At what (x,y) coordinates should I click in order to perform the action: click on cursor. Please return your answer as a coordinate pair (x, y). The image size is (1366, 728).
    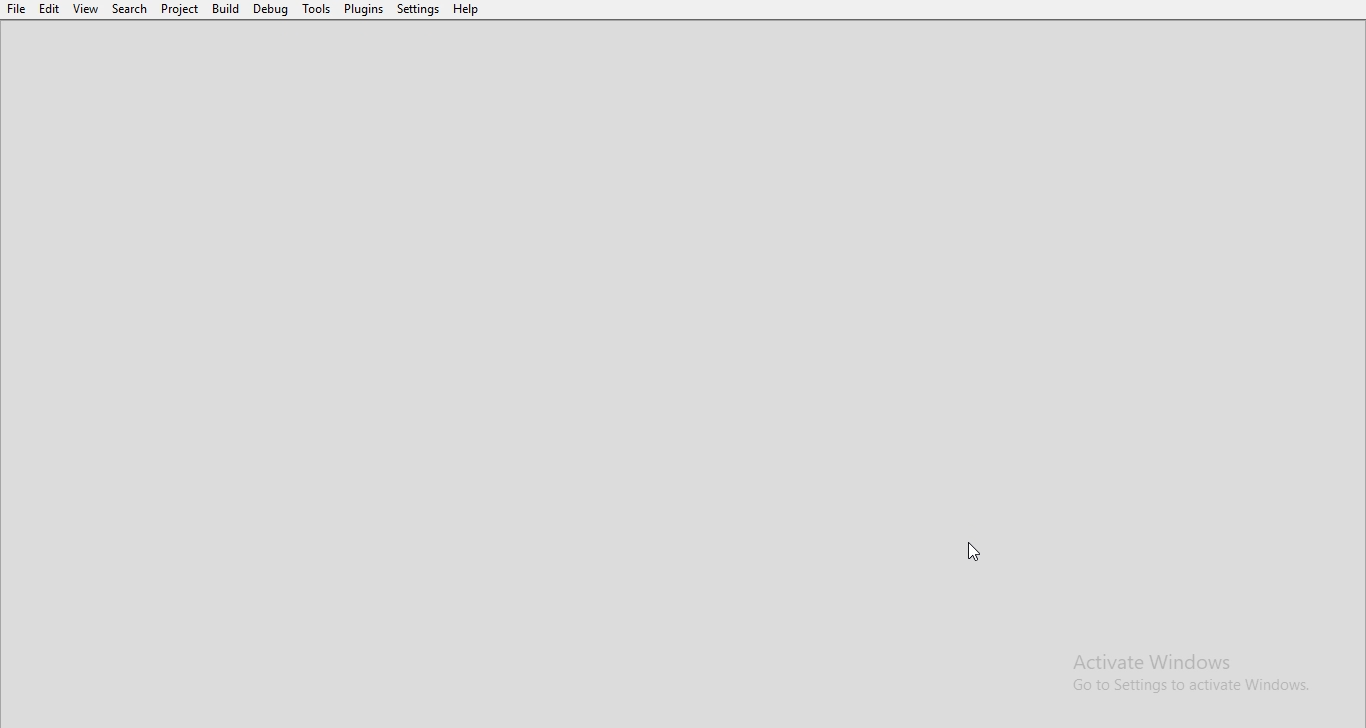
    Looking at the image, I should click on (974, 553).